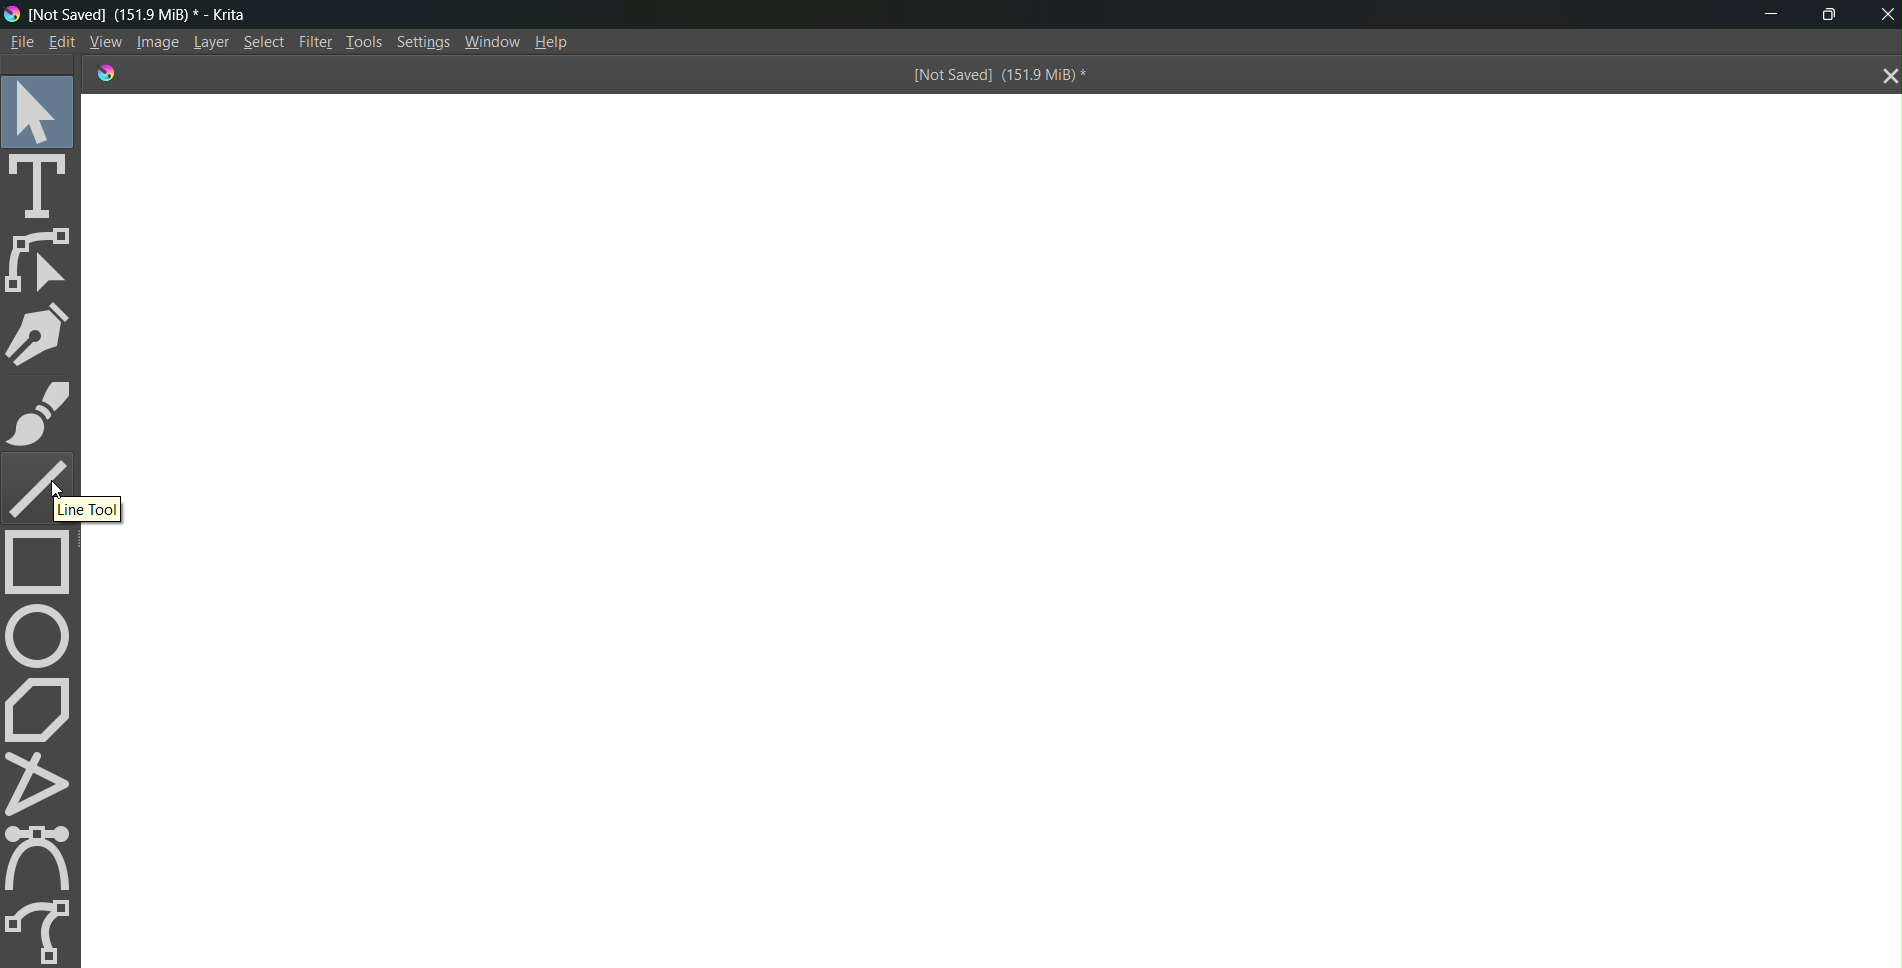 The height and width of the screenshot is (968, 1902). Describe the element at coordinates (151, 14) in the screenshot. I see `[Not Saved] (151.9 MiB) * - Krita` at that location.